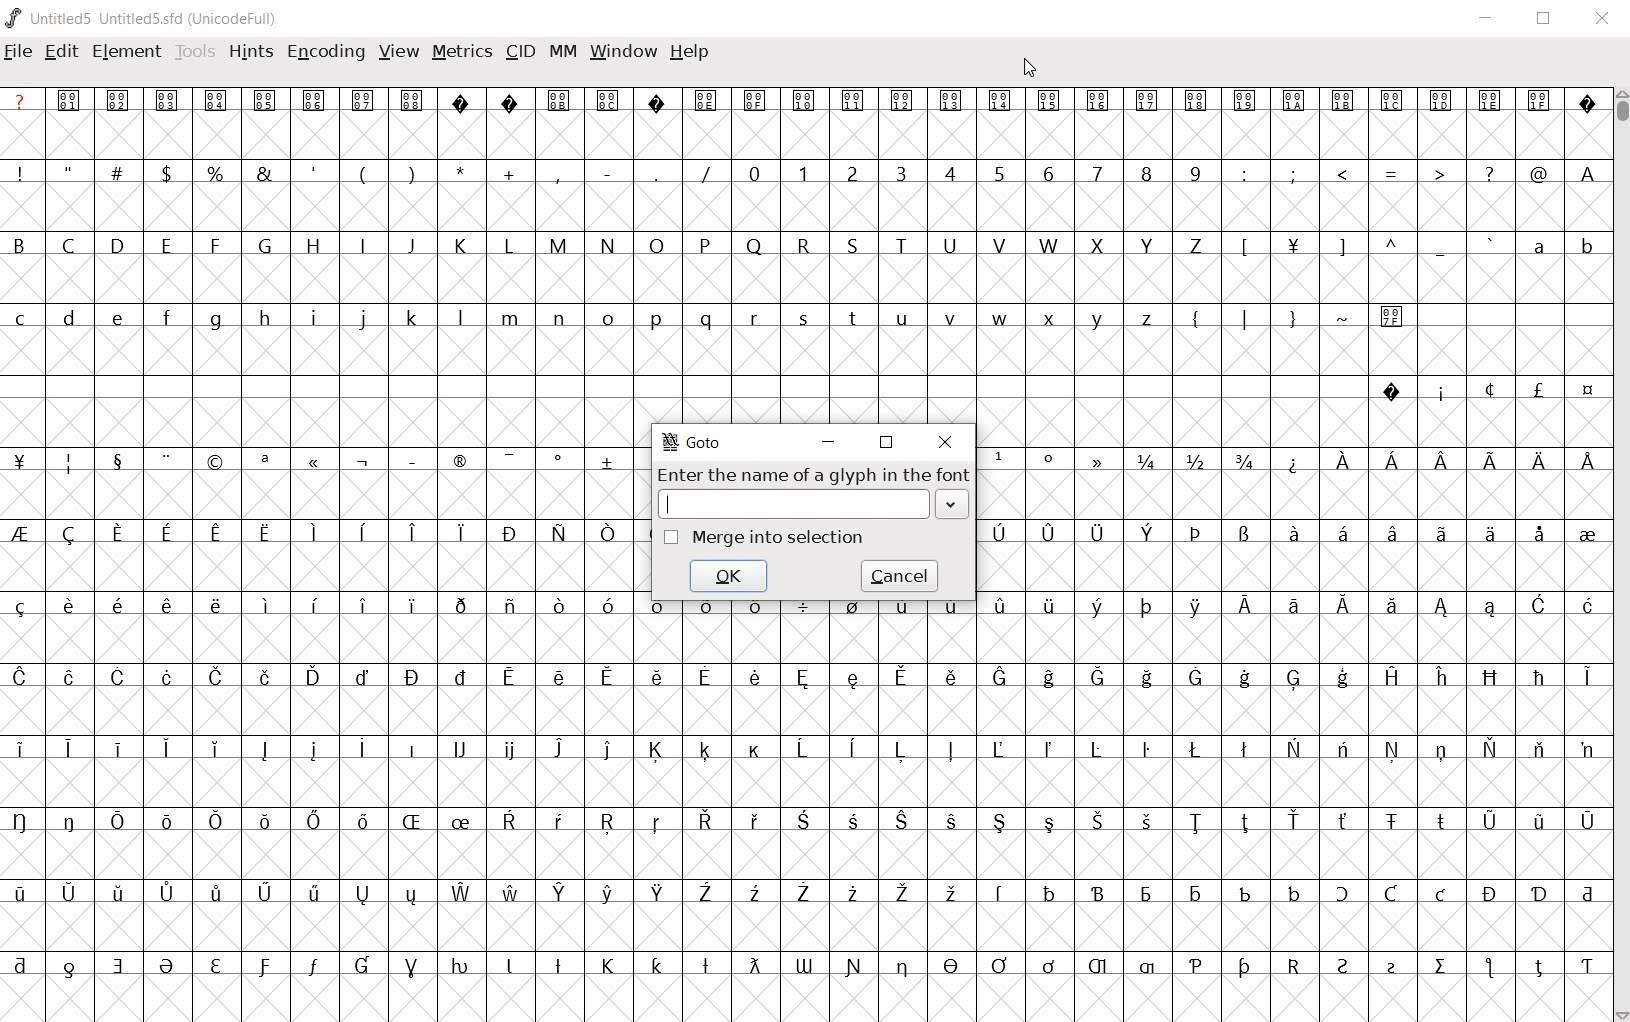 This screenshot has width=1630, height=1022. I want to click on Symbol, so click(362, 675).